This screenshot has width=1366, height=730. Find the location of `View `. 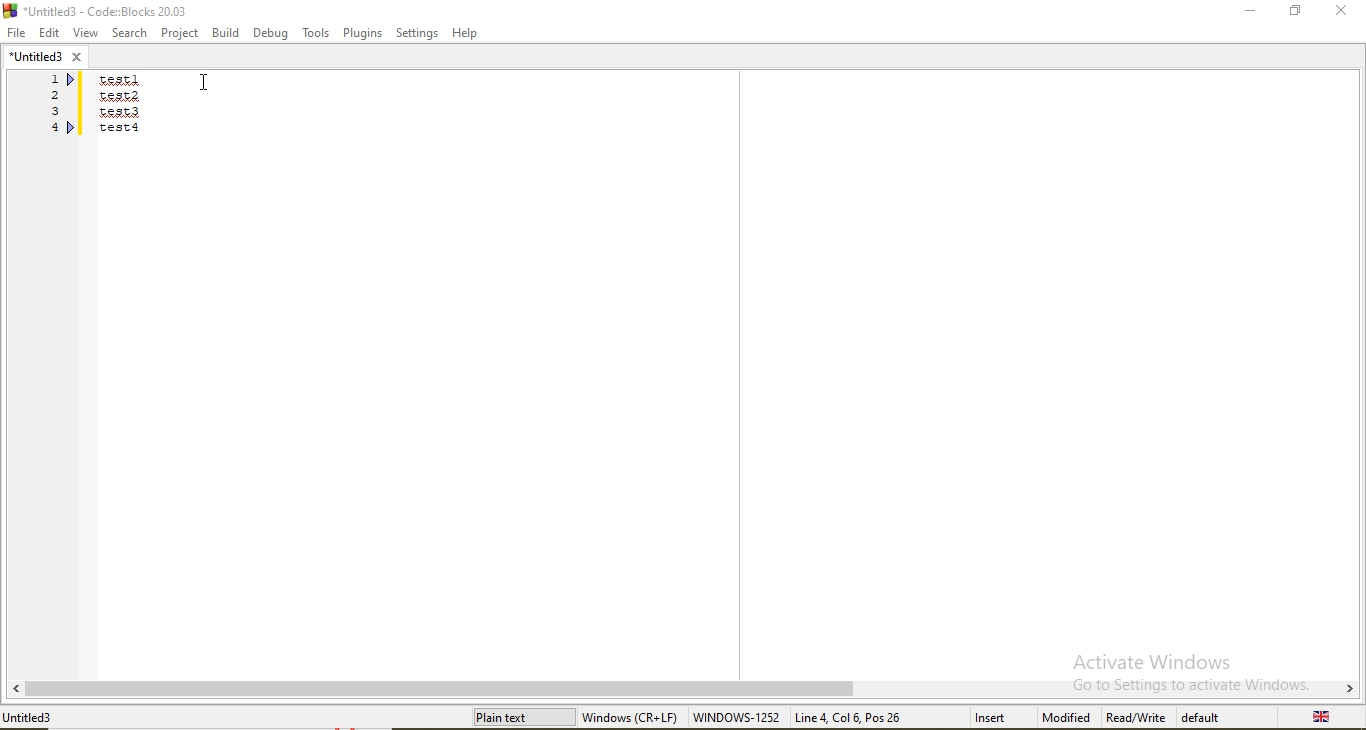

View  is located at coordinates (83, 32).